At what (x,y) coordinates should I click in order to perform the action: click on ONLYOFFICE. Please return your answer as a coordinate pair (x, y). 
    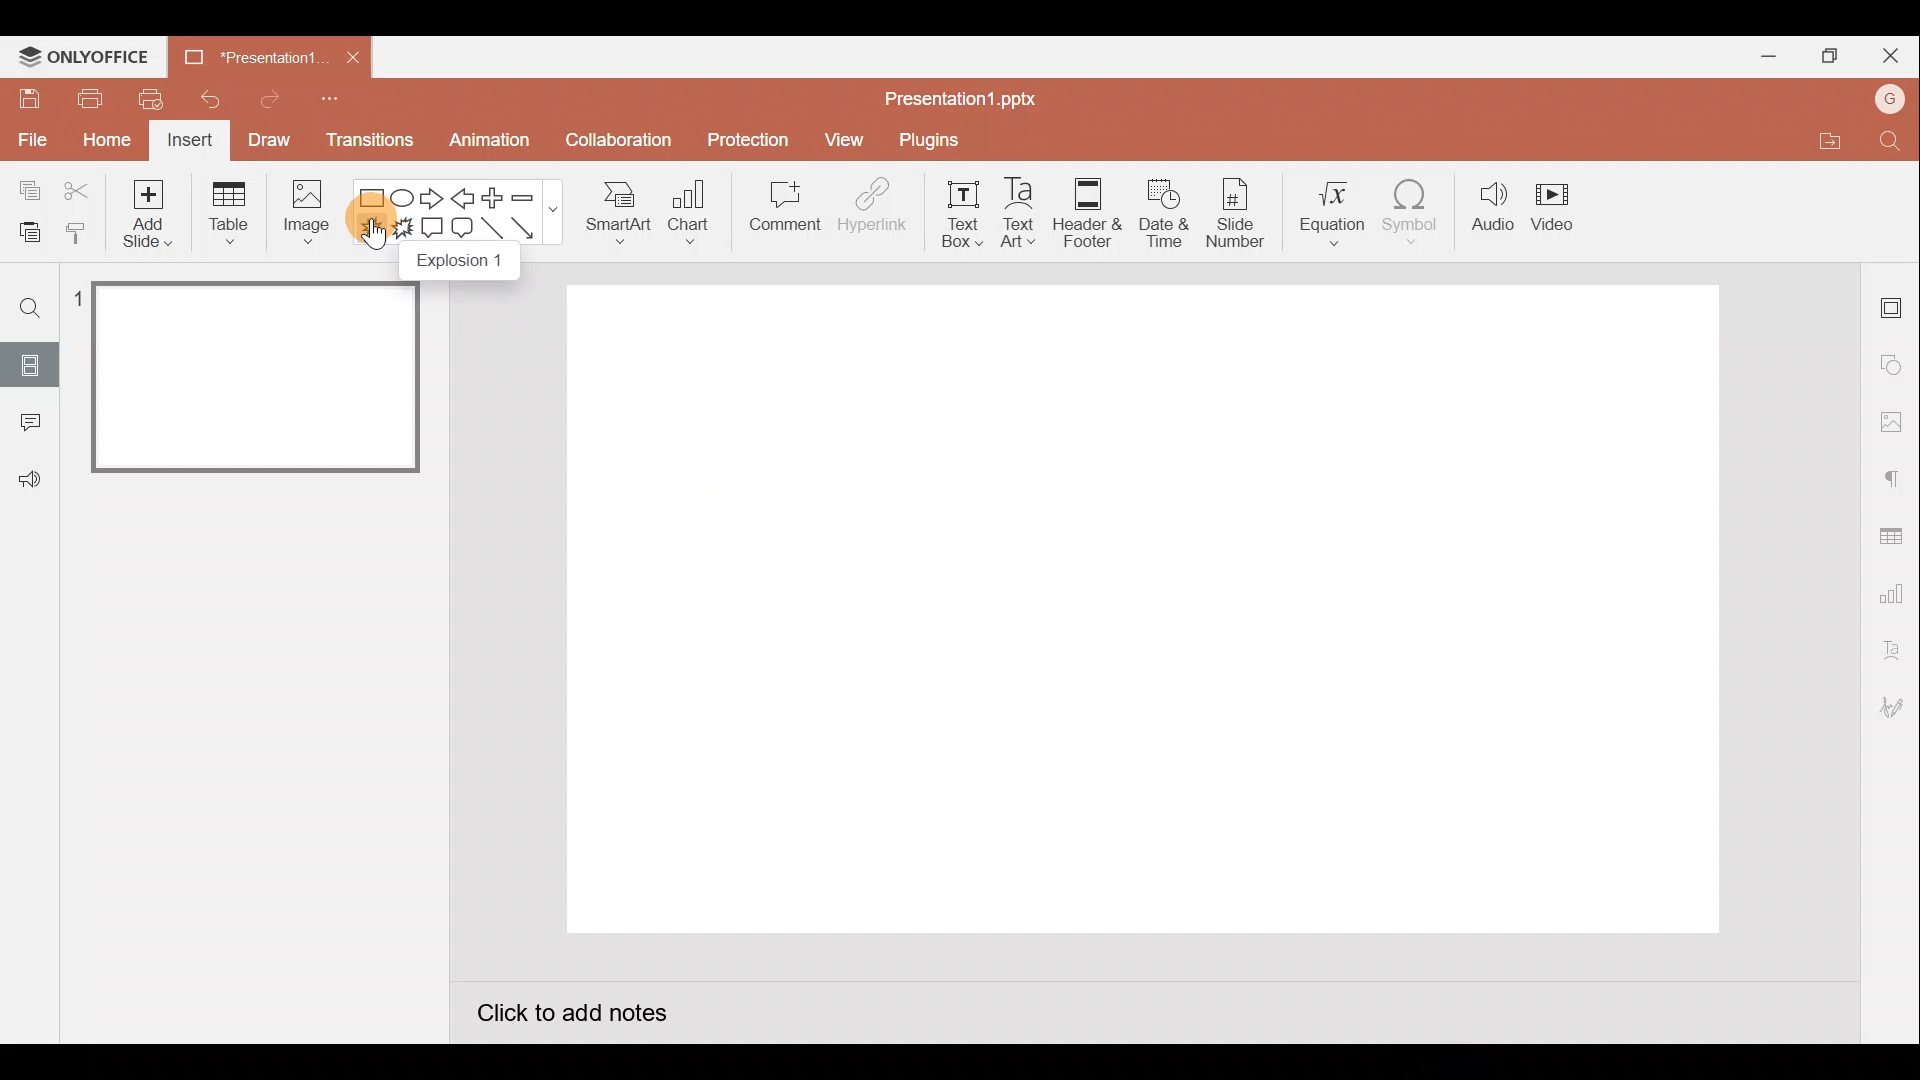
    Looking at the image, I should click on (84, 56).